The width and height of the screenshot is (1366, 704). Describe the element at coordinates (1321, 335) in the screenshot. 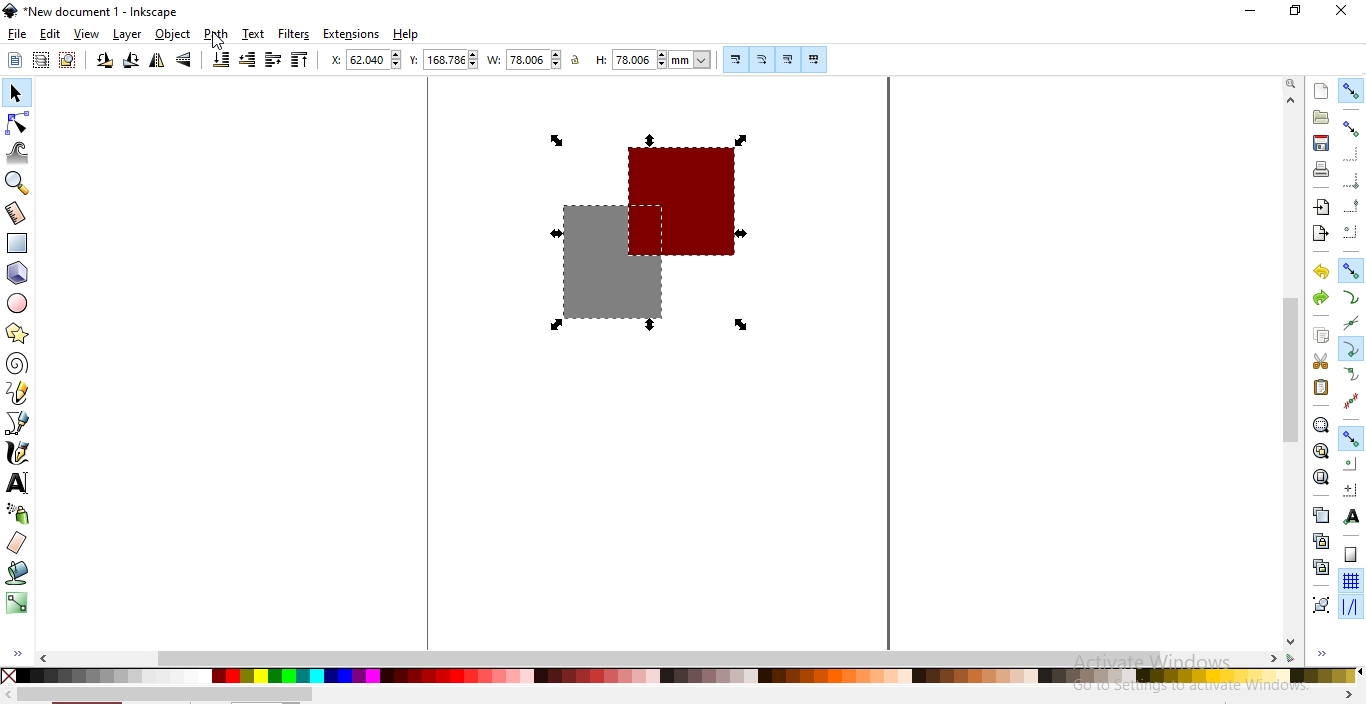

I see `copy` at that location.